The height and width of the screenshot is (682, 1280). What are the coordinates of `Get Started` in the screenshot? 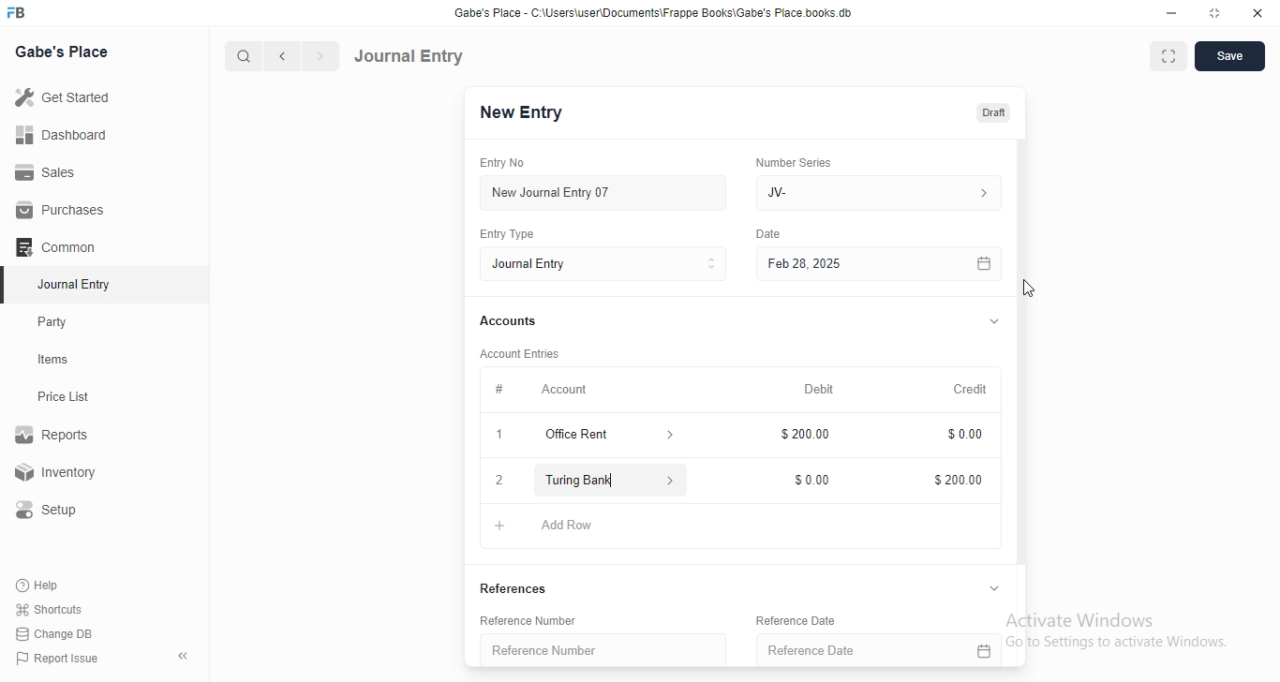 It's located at (61, 99).